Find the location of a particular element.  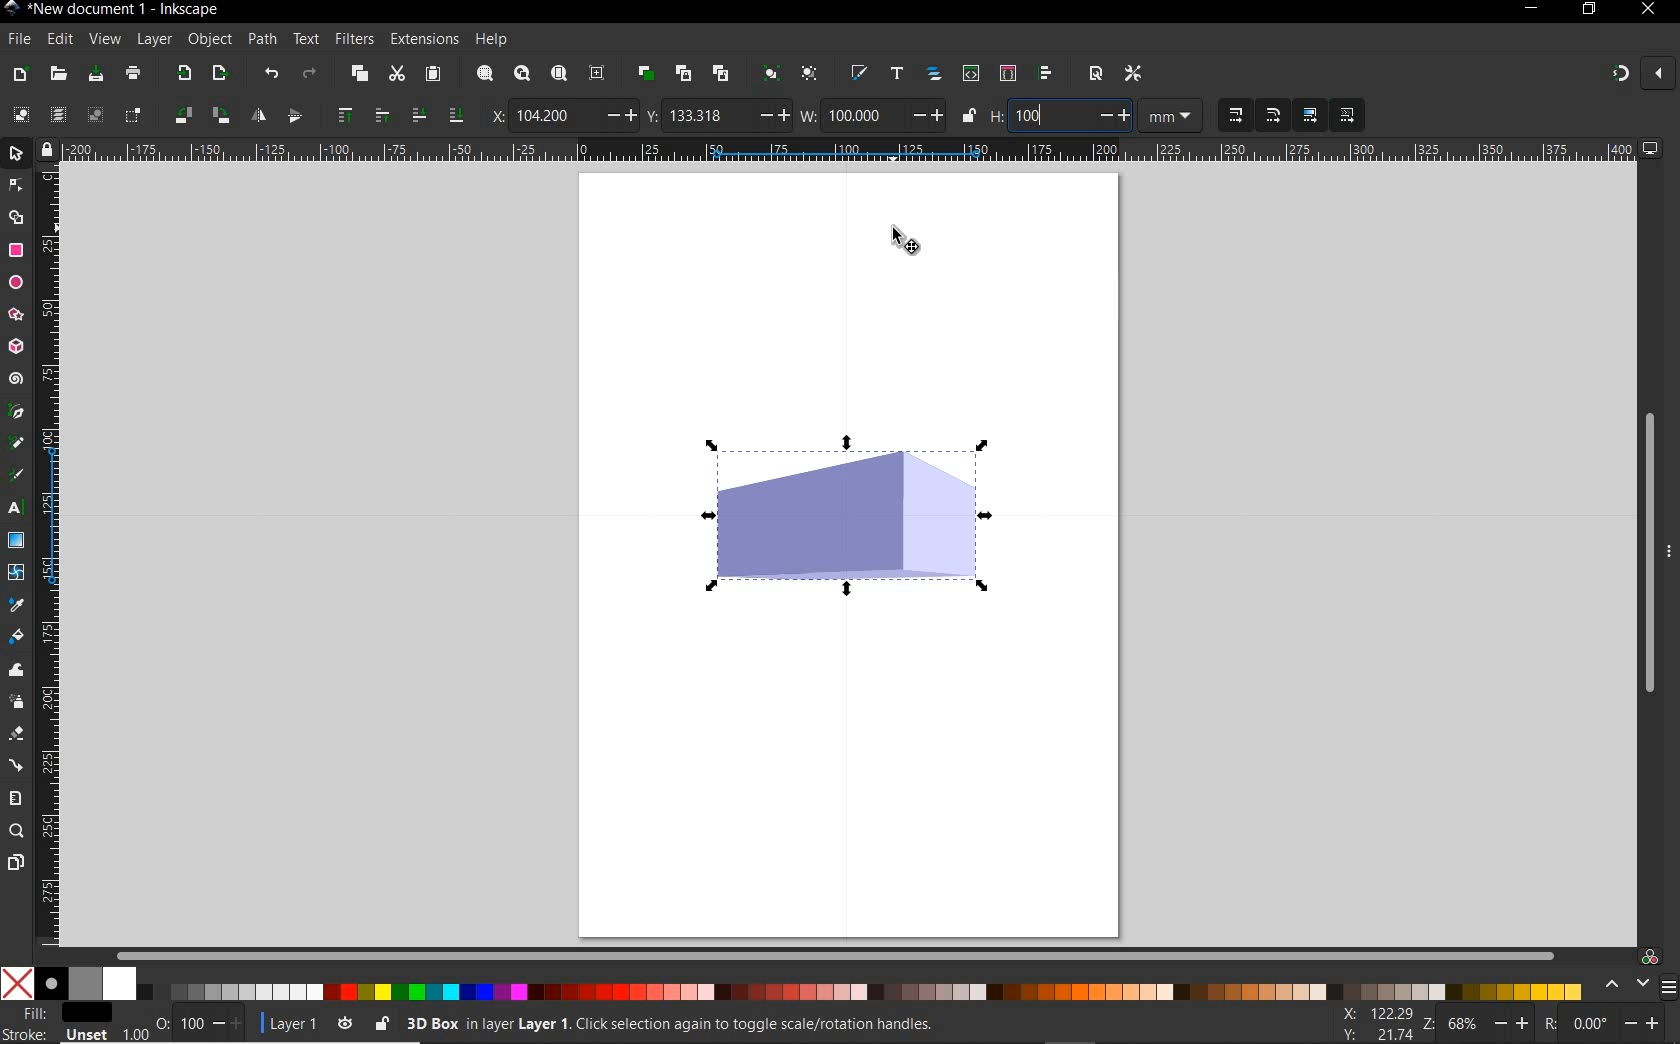

select all in all layers is located at coordinates (57, 114).